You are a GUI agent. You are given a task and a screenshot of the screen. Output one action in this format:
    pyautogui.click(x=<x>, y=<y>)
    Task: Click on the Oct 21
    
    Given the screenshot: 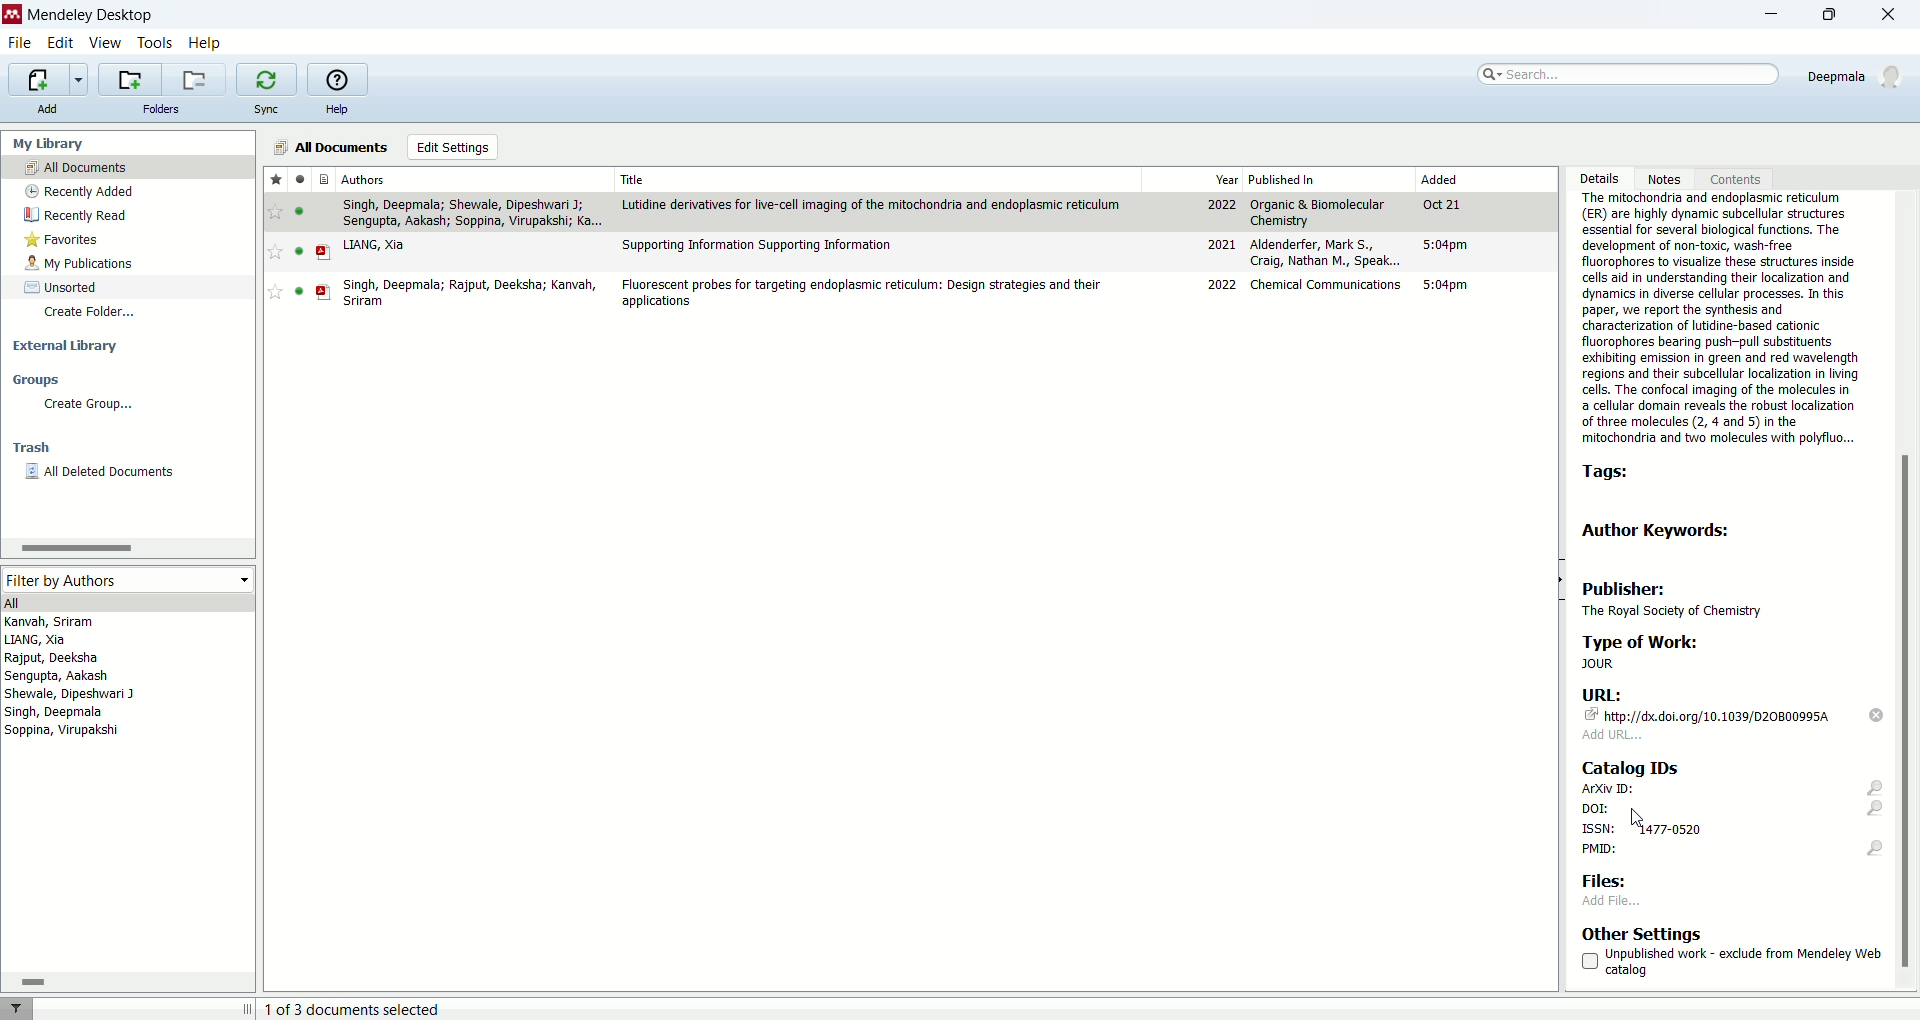 What is the action you would take?
    pyautogui.click(x=1440, y=204)
    